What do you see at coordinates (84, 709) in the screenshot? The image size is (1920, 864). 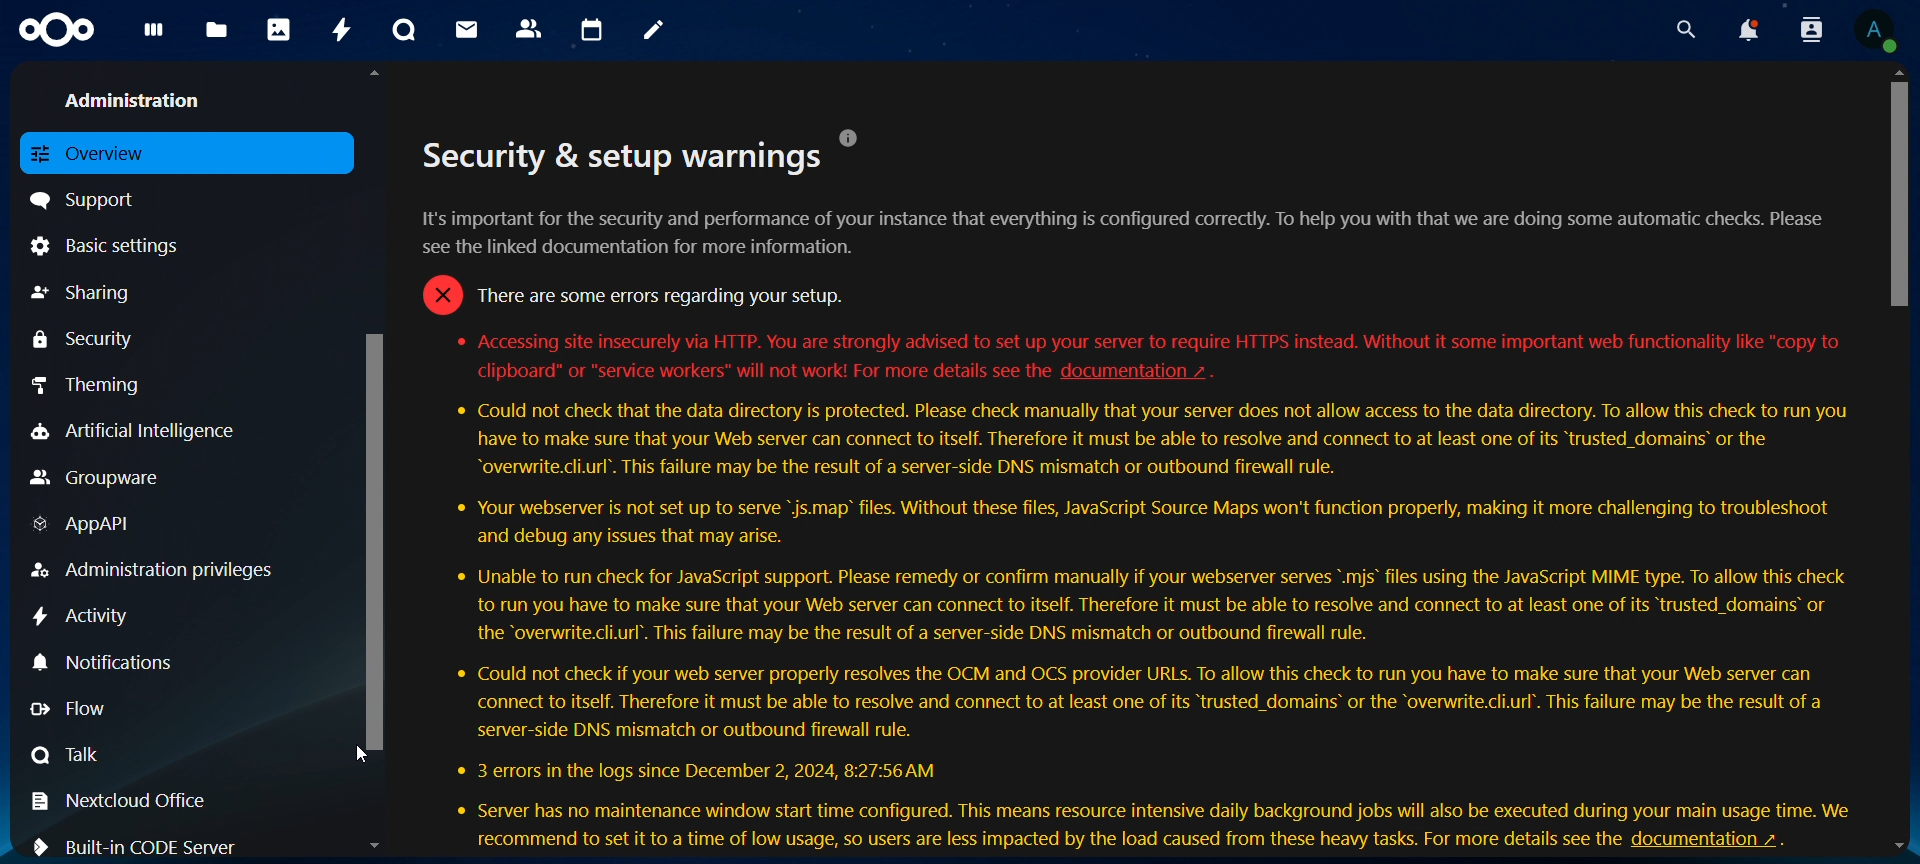 I see `flow` at bounding box center [84, 709].